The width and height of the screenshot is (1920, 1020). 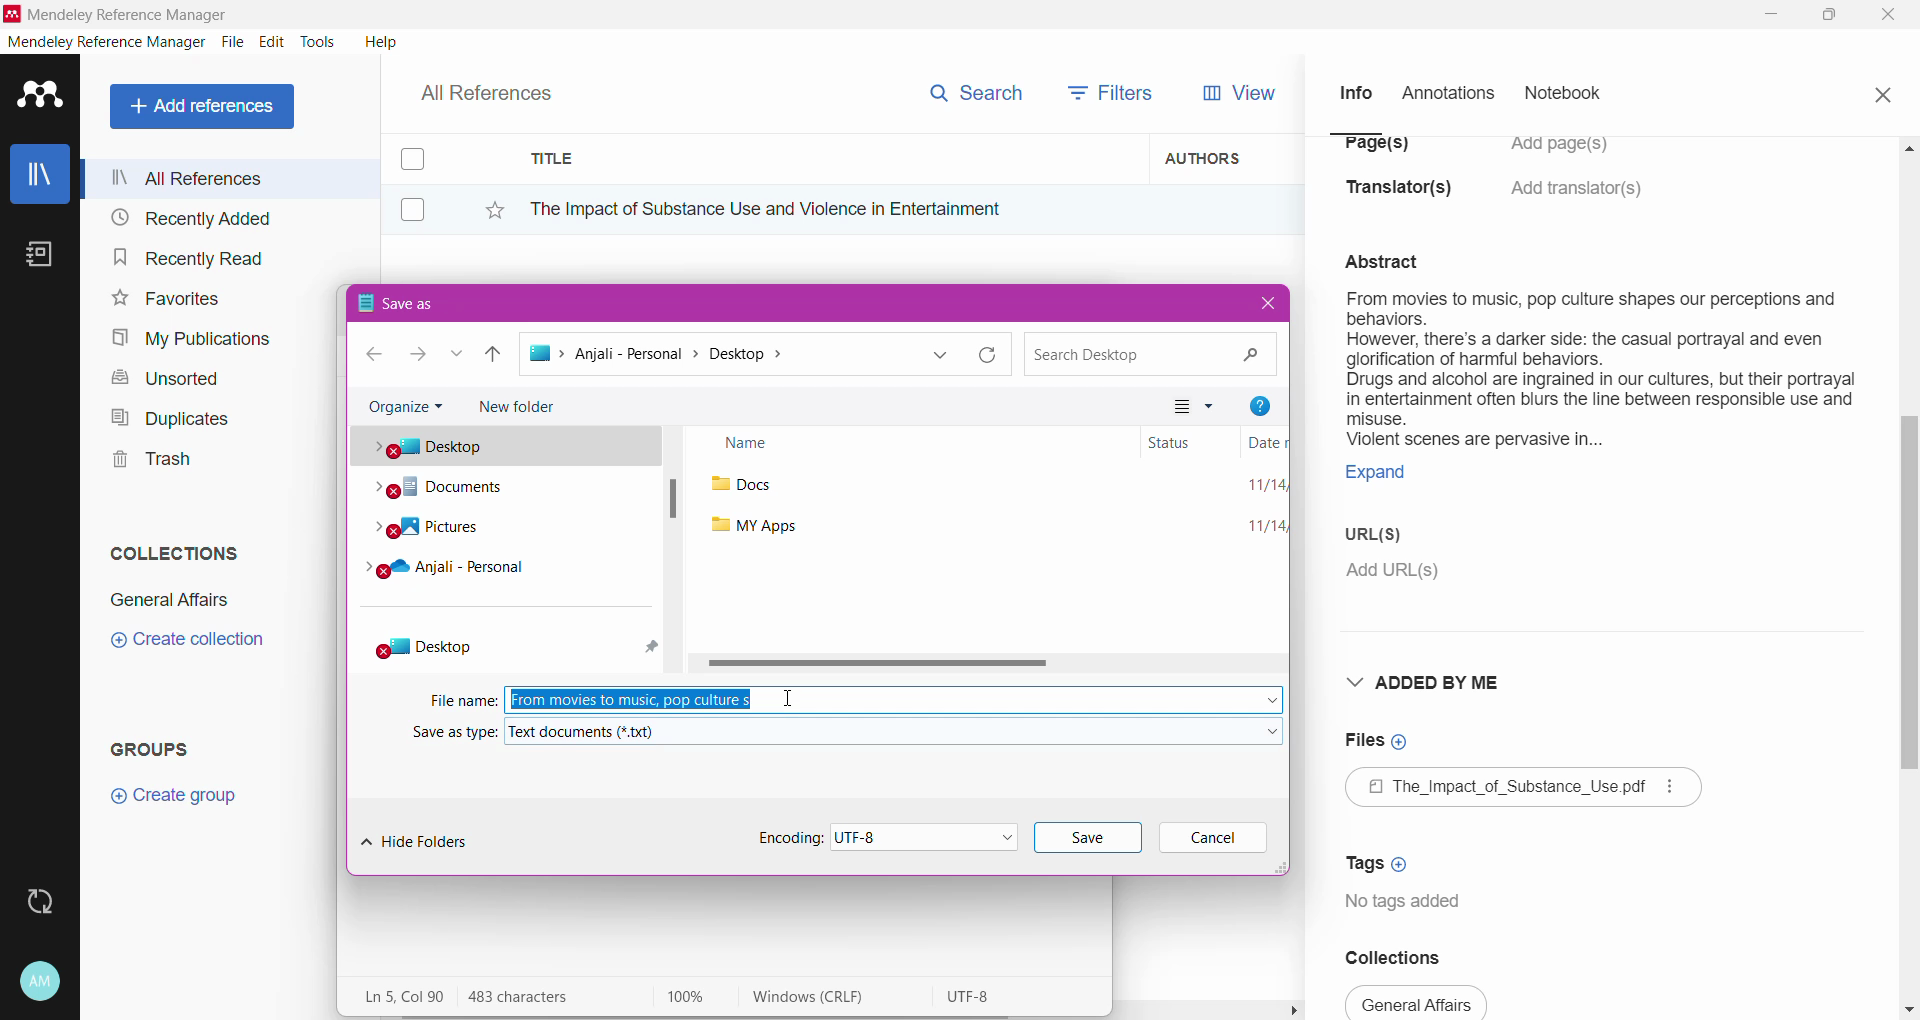 What do you see at coordinates (1215, 839) in the screenshot?
I see `Cancel` at bounding box center [1215, 839].